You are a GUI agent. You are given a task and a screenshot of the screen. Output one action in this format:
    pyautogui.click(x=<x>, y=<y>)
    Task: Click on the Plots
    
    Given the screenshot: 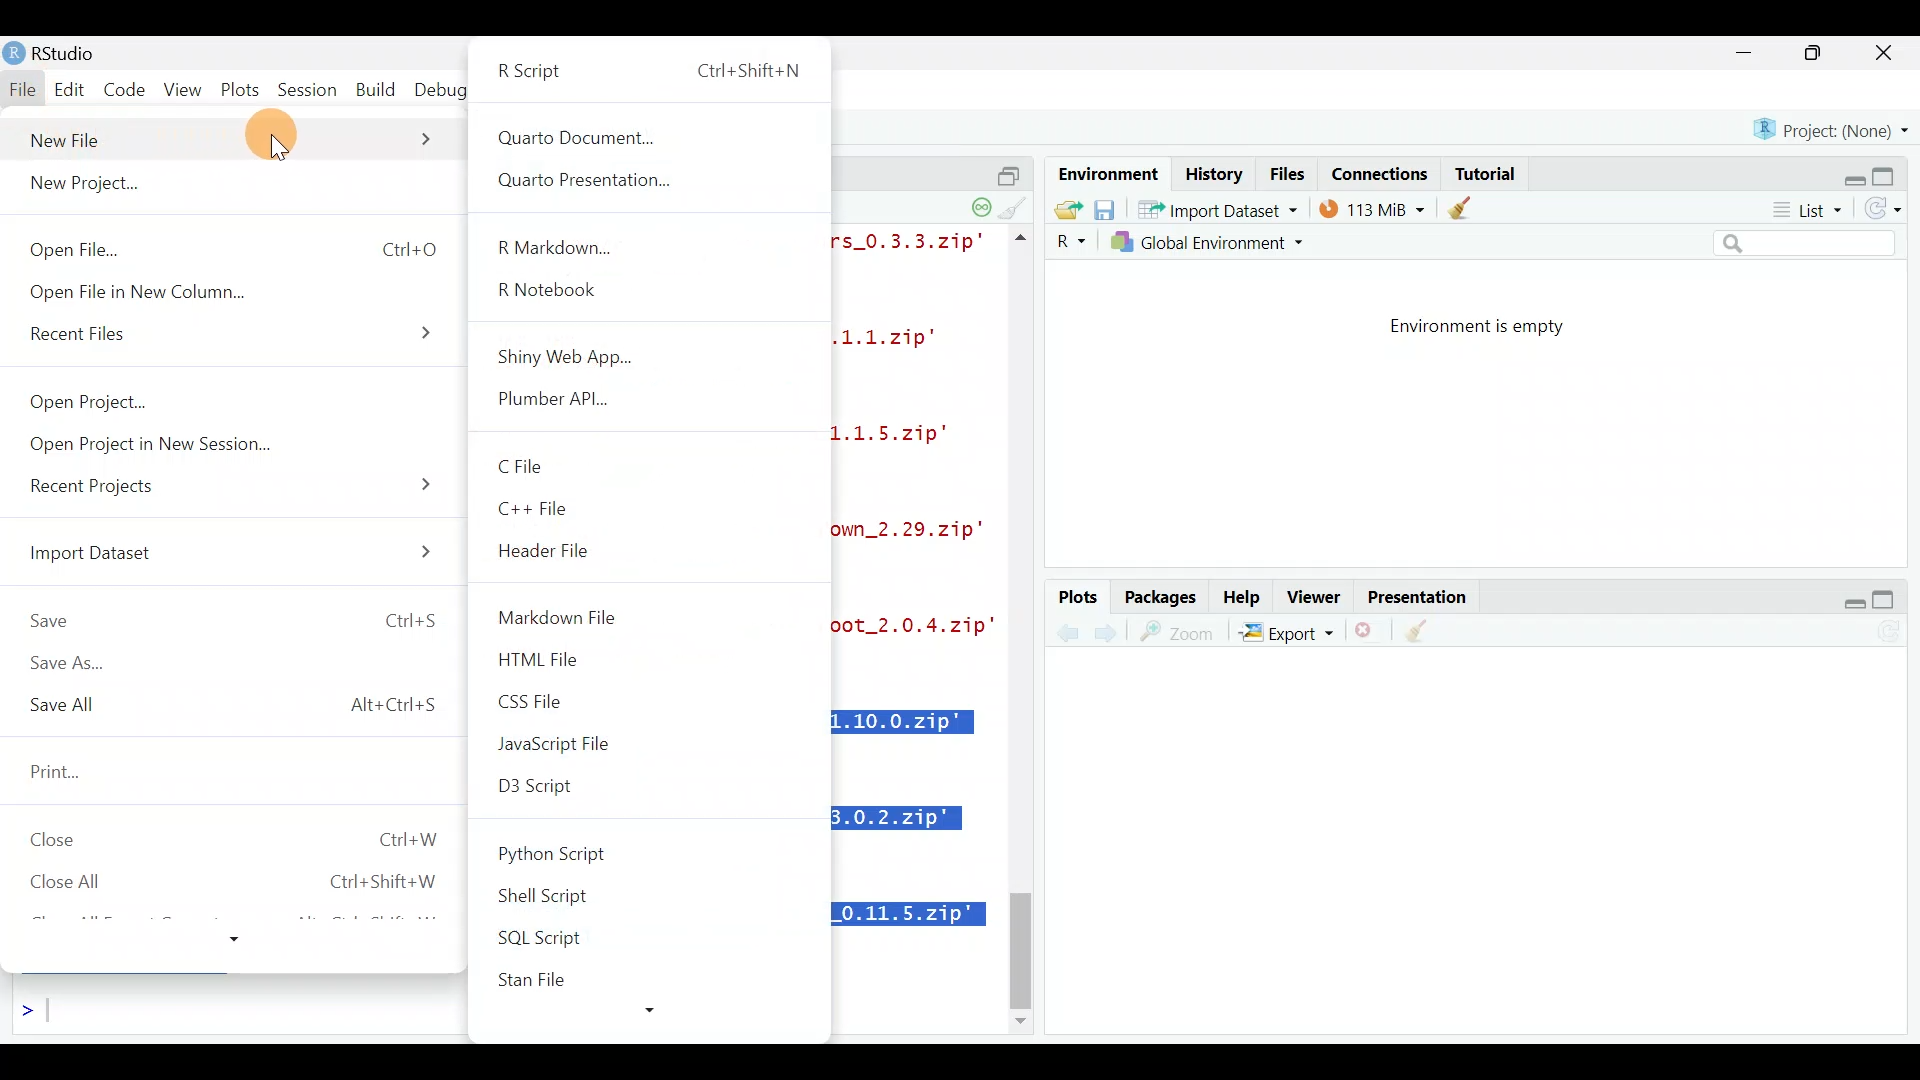 What is the action you would take?
    pyautogui.click(x=1079, y=598)
    